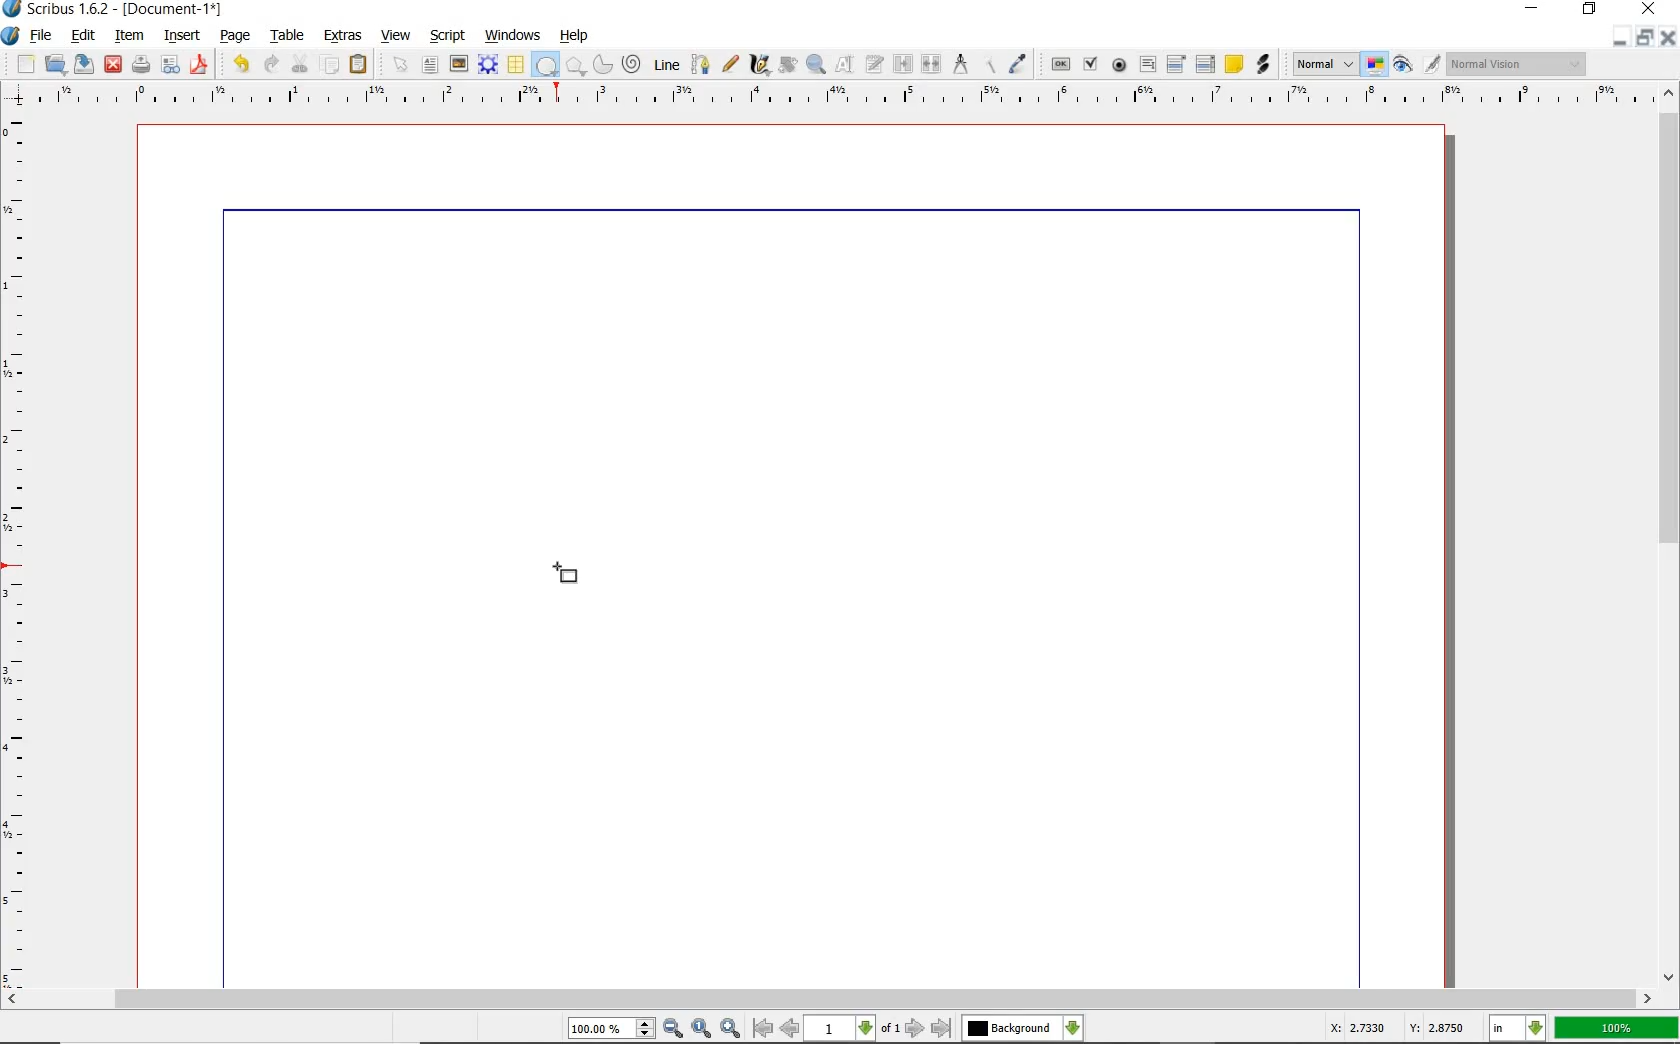  I want to click on WINDOWS, so click(513, 36).